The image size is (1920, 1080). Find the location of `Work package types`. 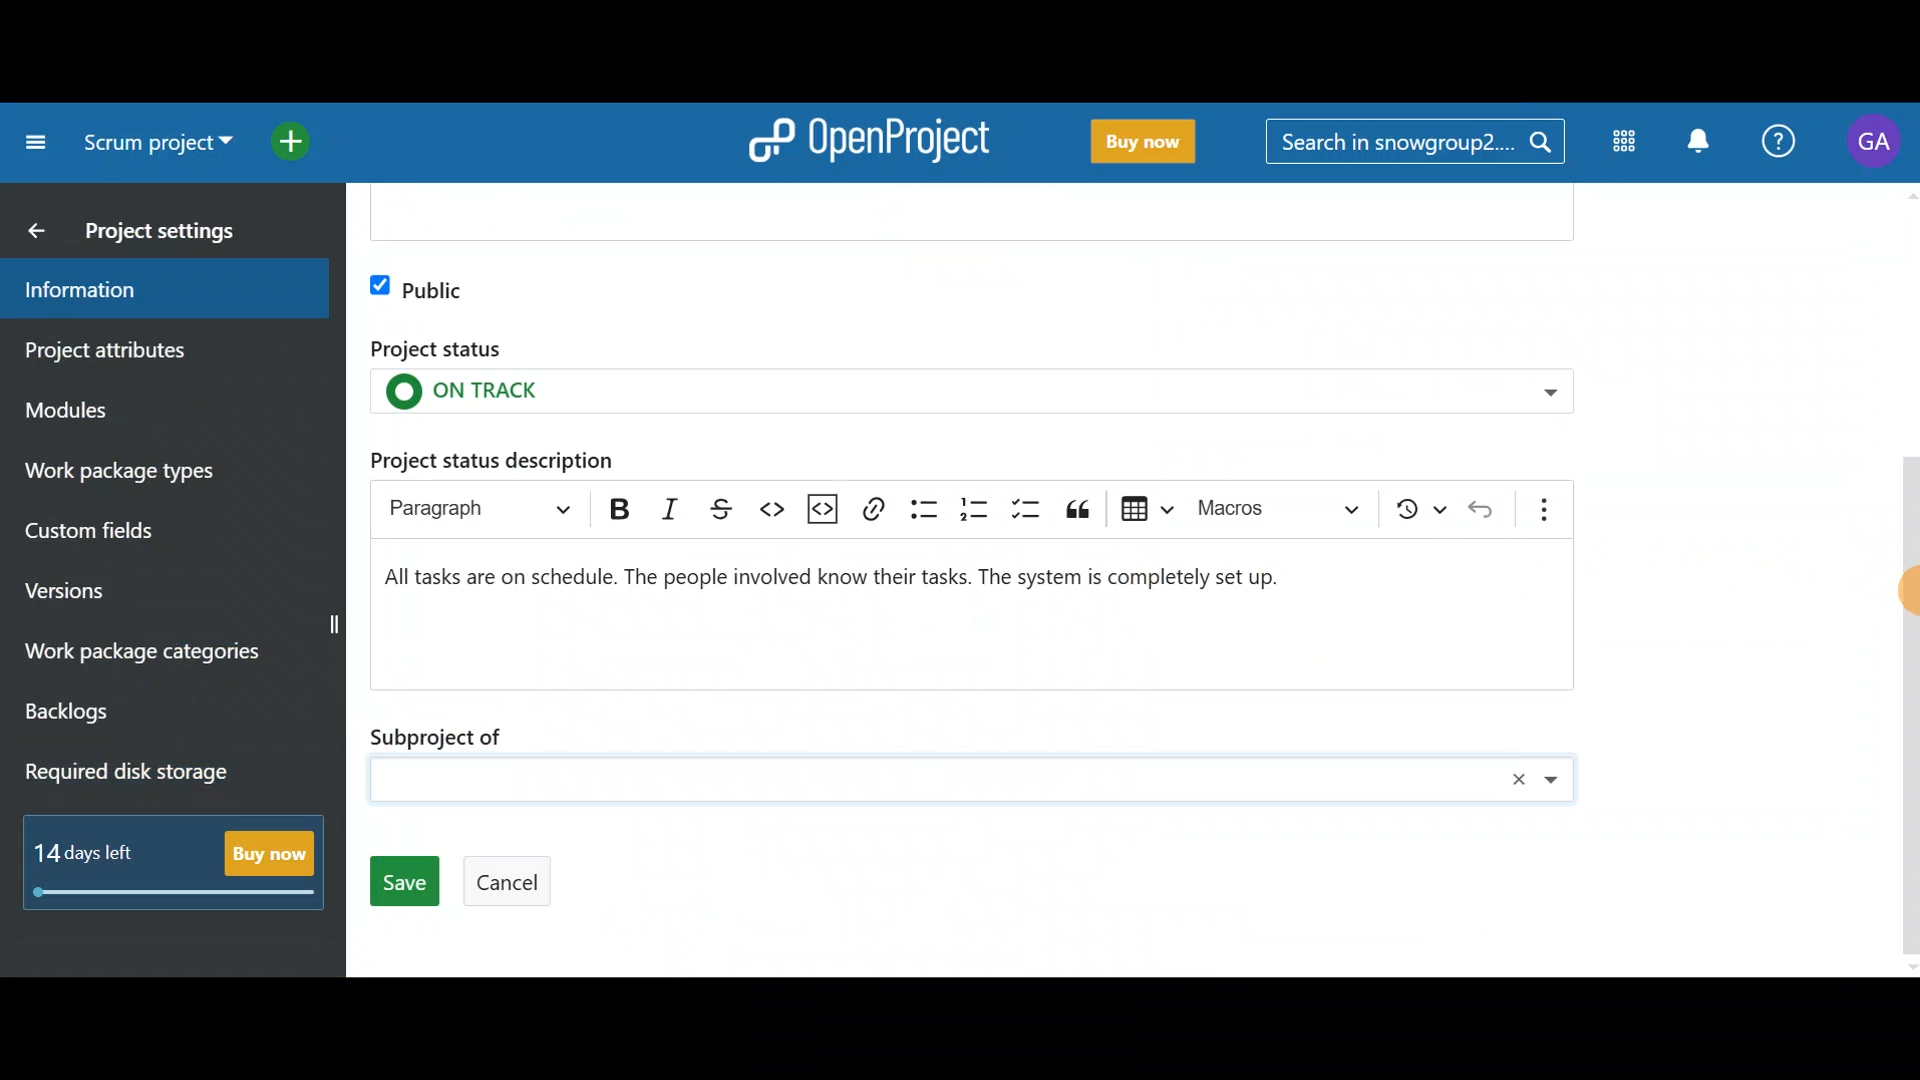

Work package types is located at coordinates (161, 470).